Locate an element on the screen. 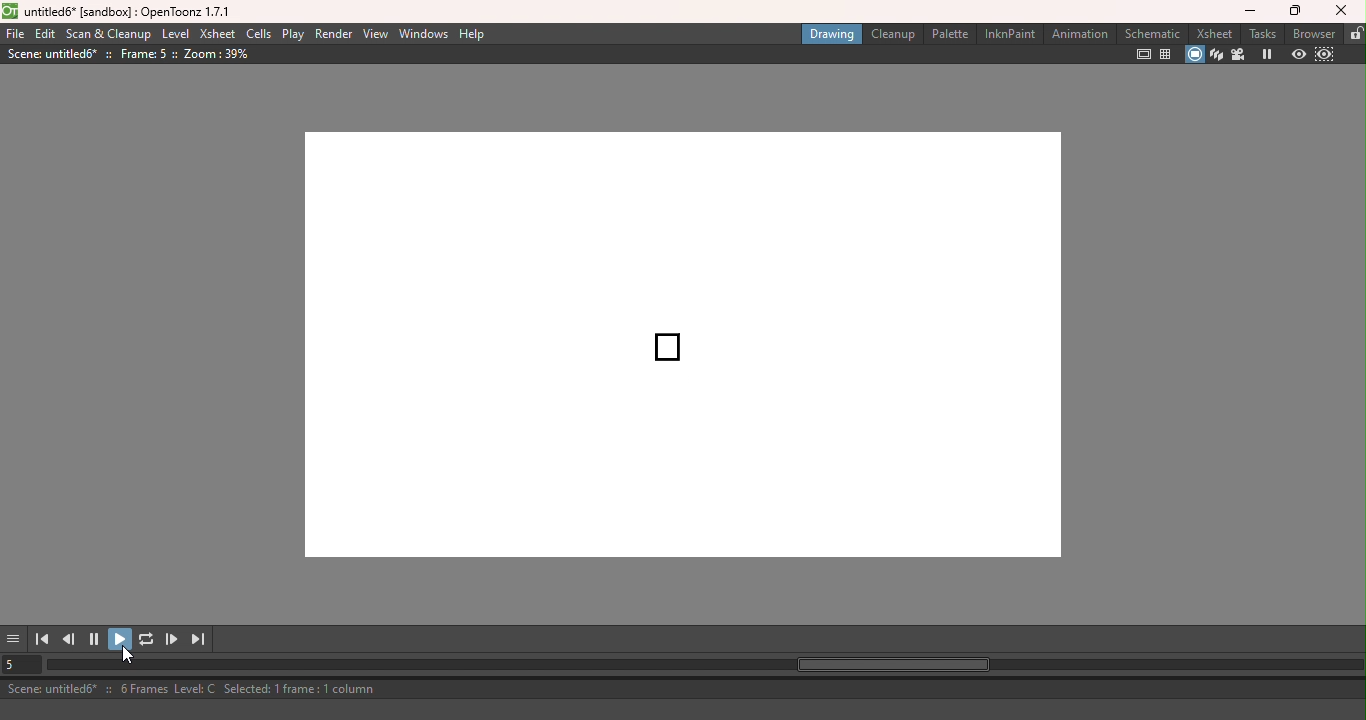 The width and height of the screenshot is (1366, 720). InknPaint is located at coordinates (1014, 34).